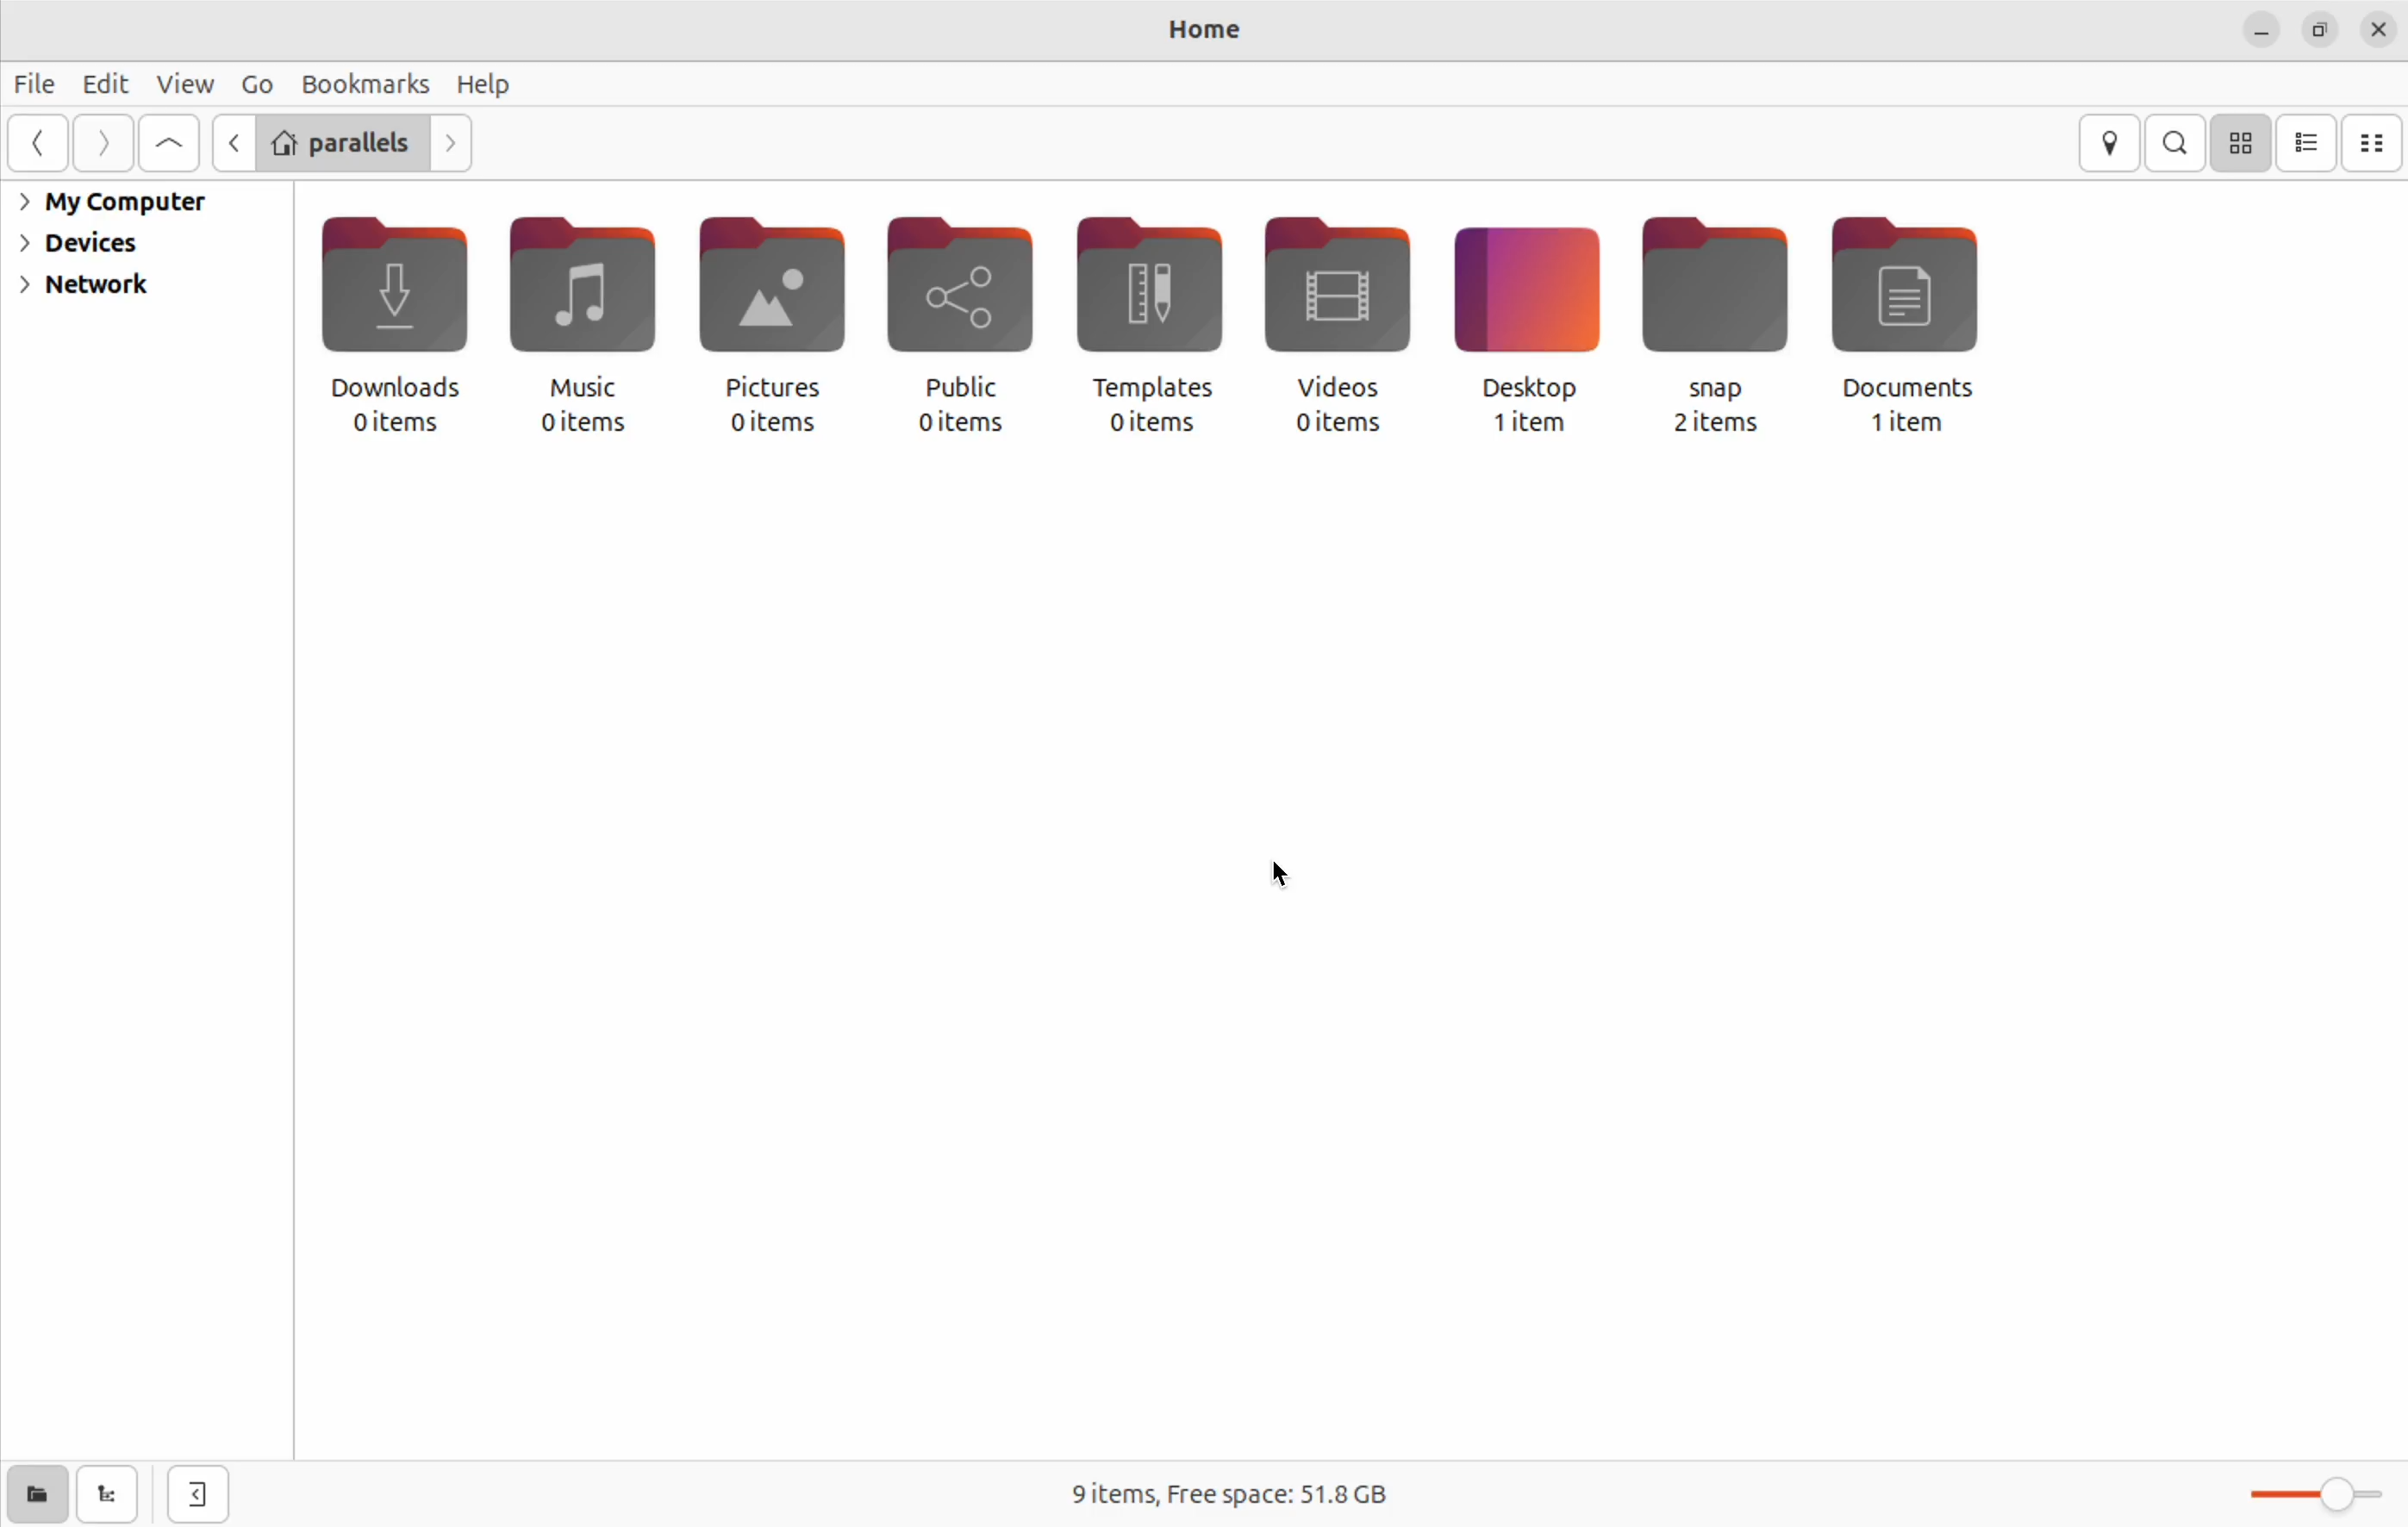  Describe the element at coordinates (98, 144) in the screenshot. I see `Go forward` at that location.